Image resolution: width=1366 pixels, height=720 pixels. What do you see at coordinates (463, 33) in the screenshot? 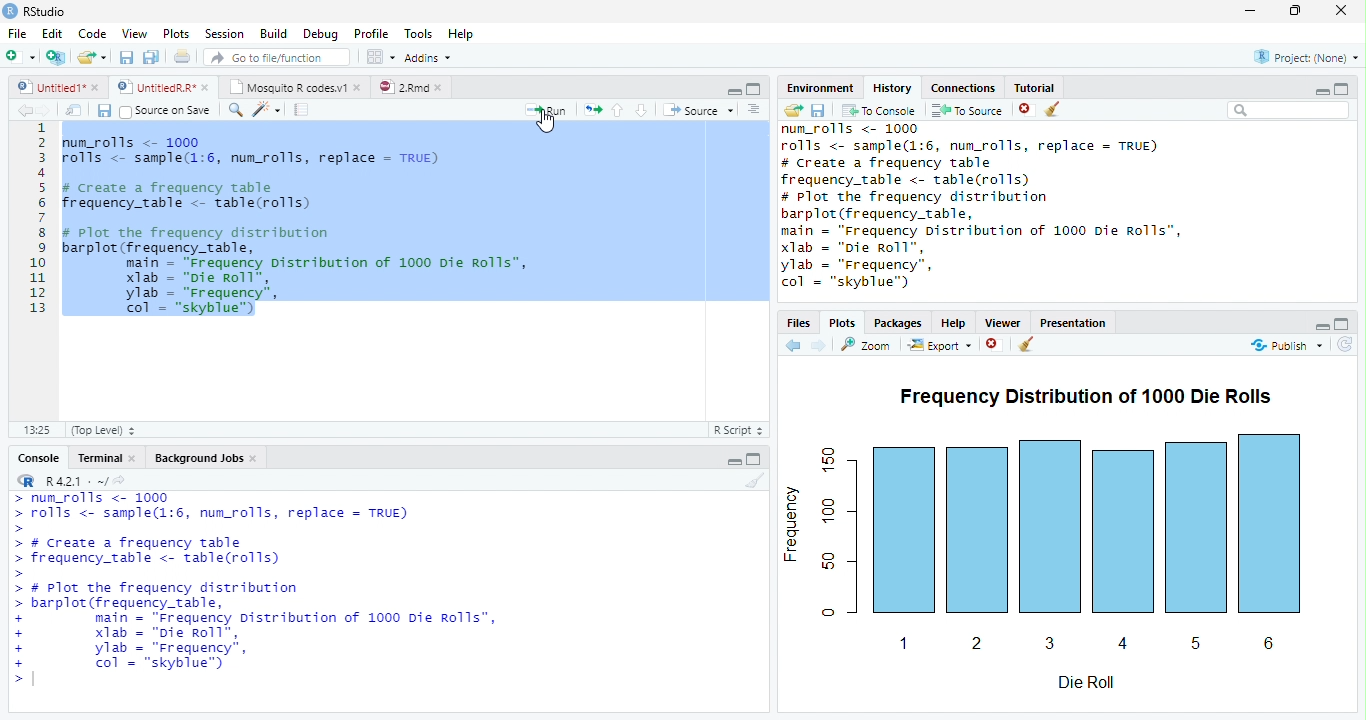
I see `Help` at bounding box center [463, 33].